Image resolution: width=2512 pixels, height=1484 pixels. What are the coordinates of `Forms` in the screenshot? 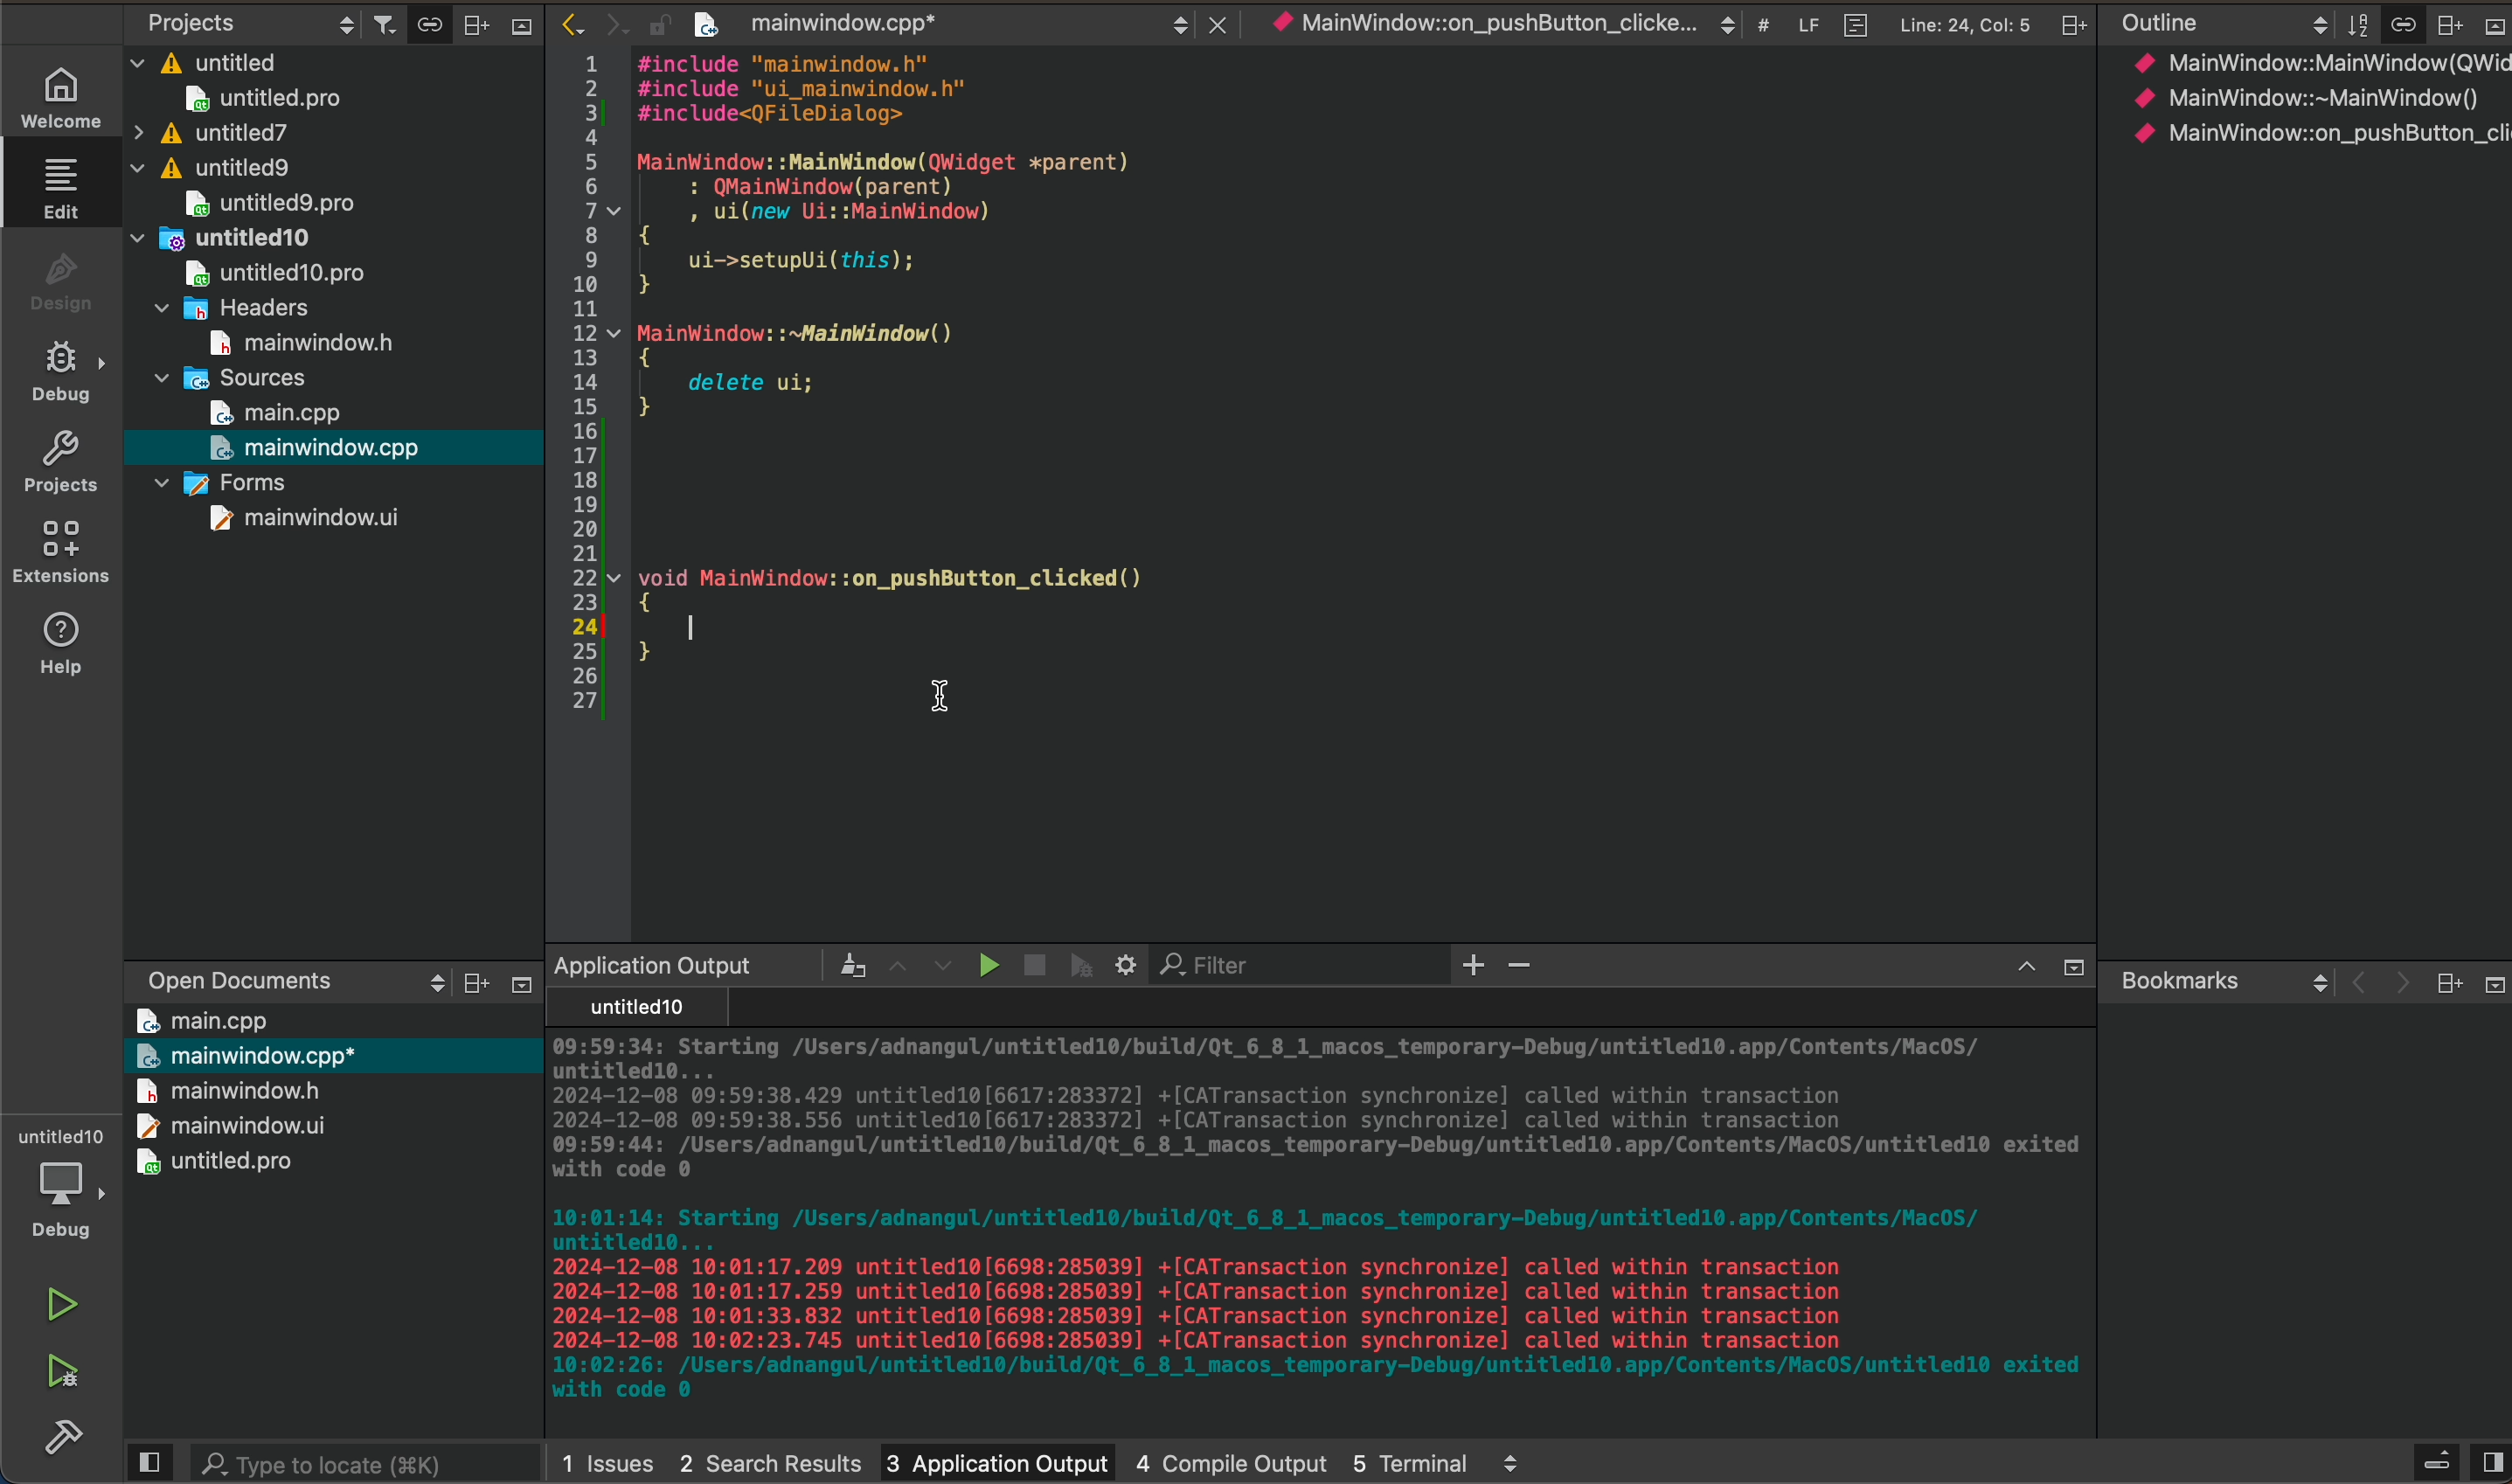 It's located at (221, 480).